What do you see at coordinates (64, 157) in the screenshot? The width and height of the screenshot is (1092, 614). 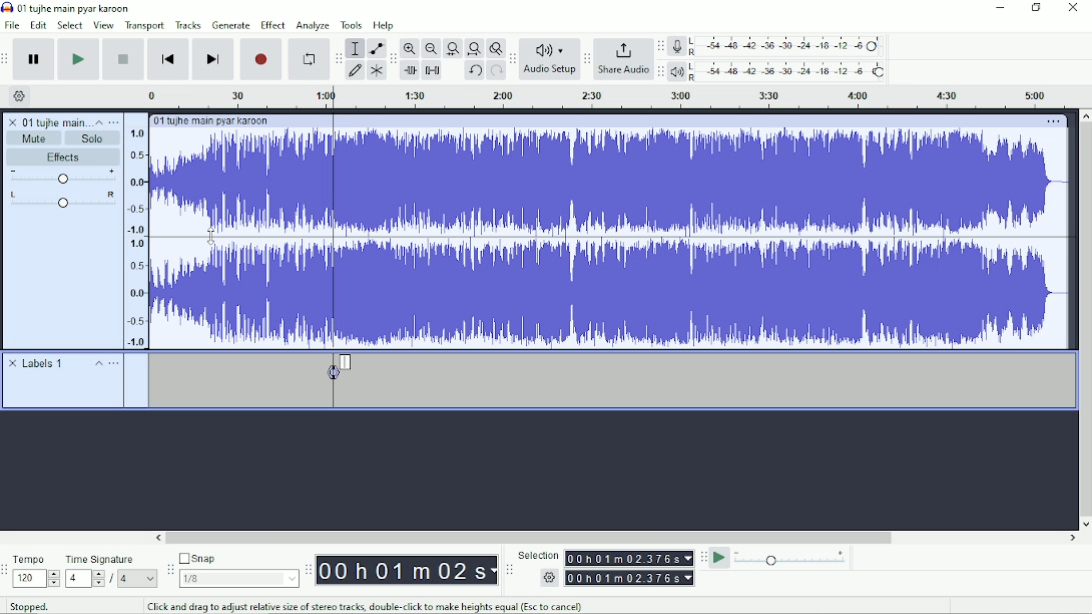 I see `Effects` at bounding box center [64, 157].